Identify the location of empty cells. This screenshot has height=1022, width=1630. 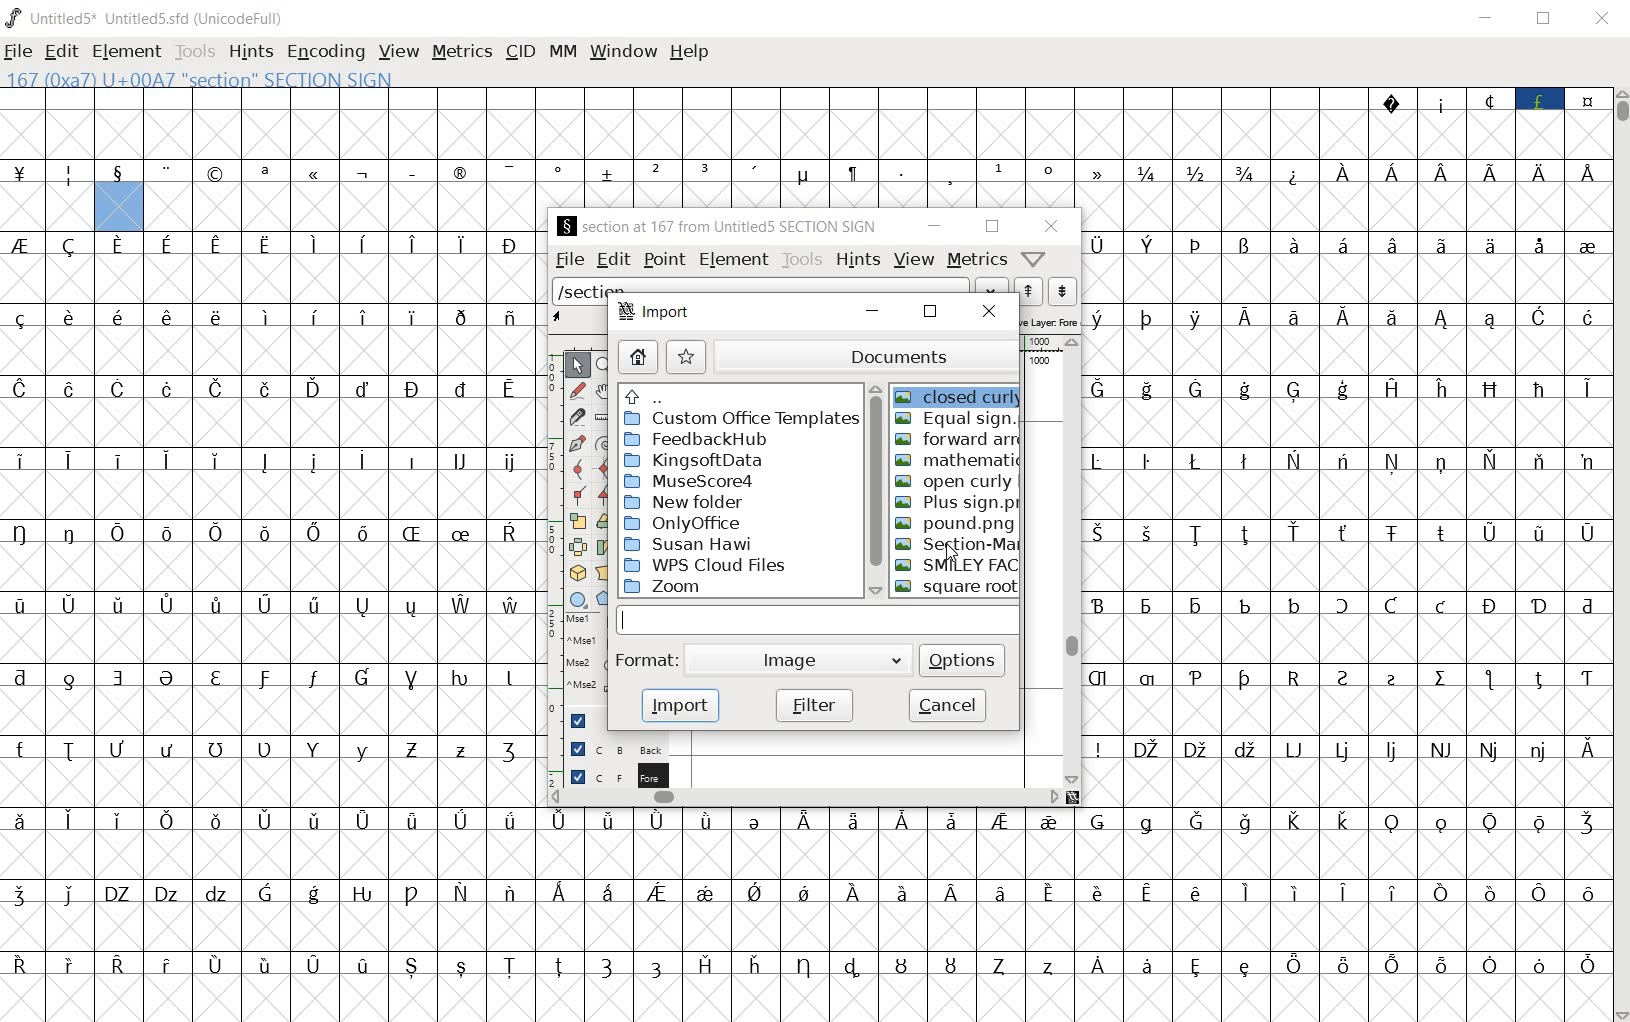
(1347, 353).